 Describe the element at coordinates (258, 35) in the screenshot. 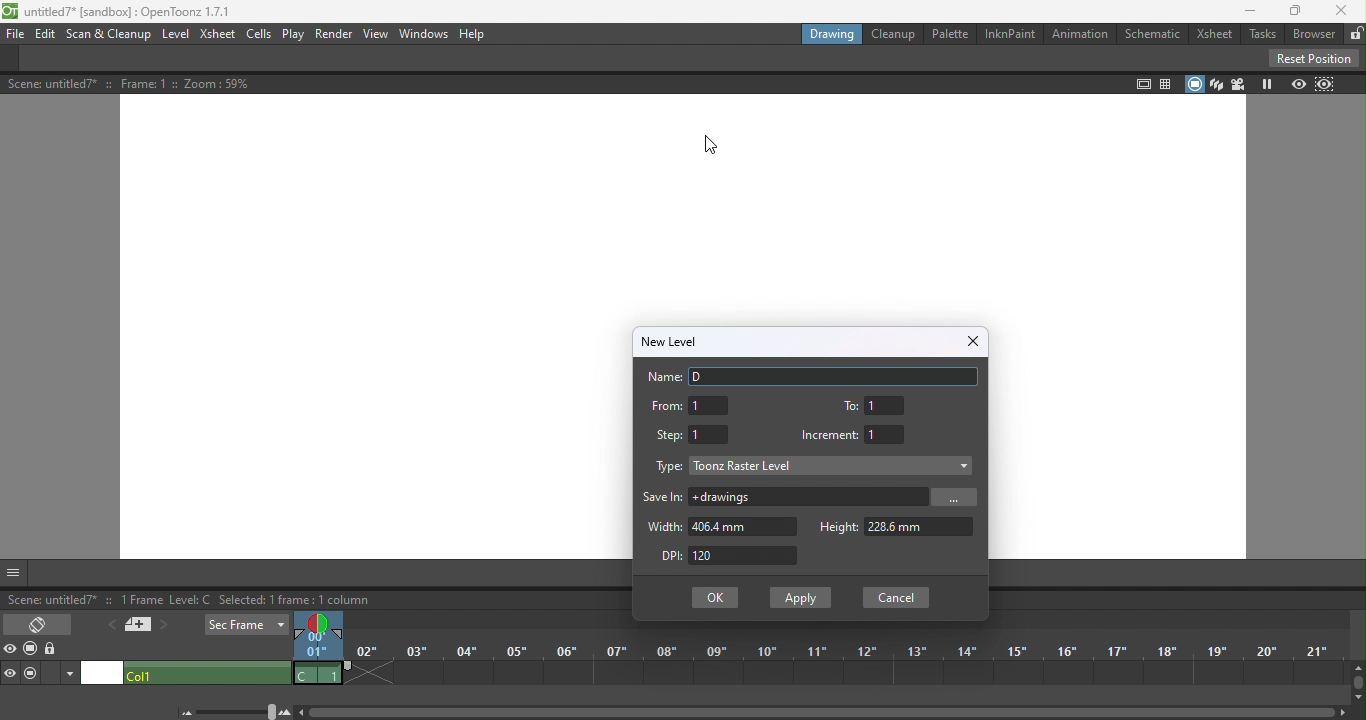

I see `Cells` at that location.